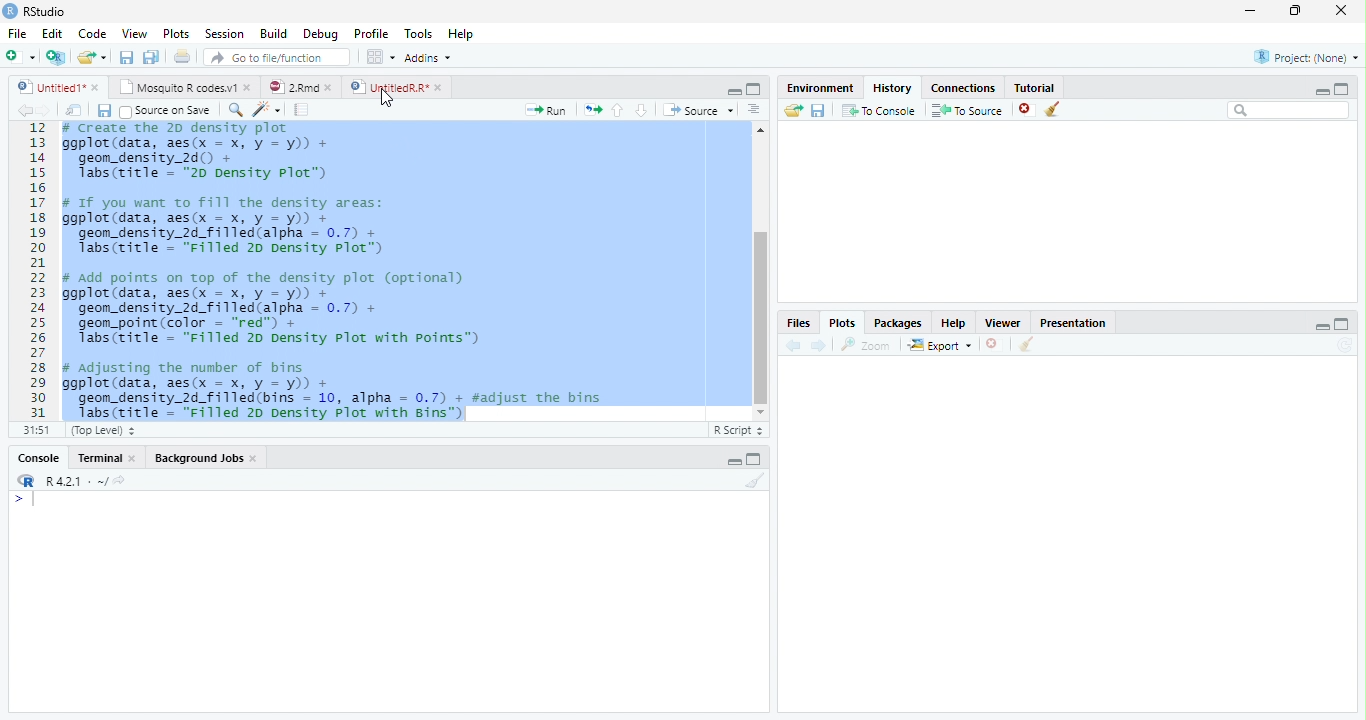  I want to click on minimize, so click(734, 462).